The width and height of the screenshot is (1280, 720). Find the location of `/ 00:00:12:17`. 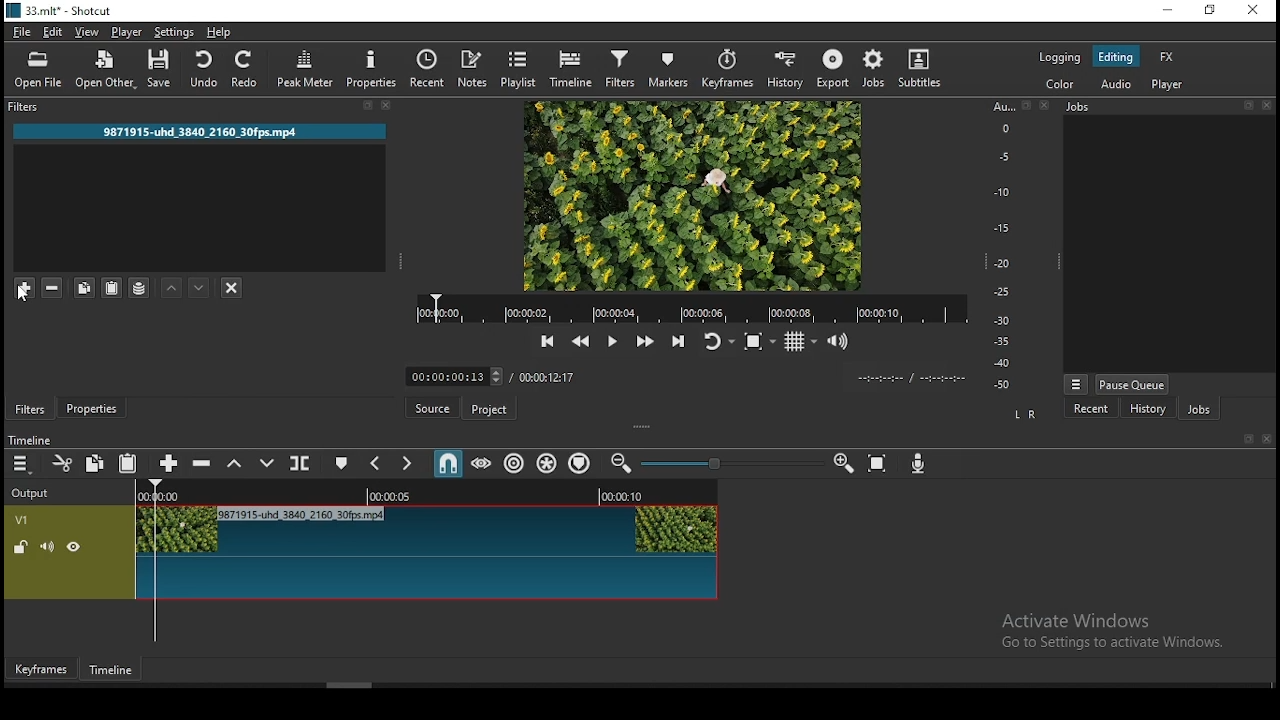

/ 00:00:12:17 is located at coordinates (543, 377).